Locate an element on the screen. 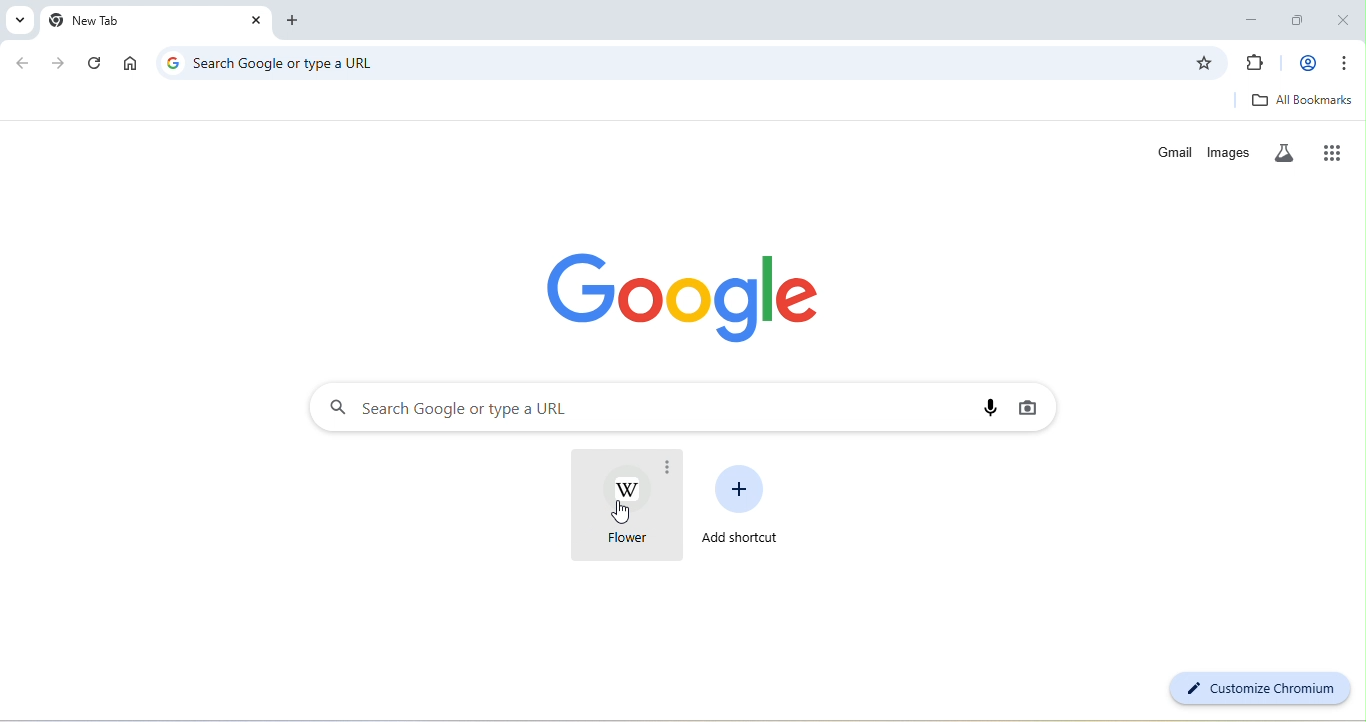 The width and height of the screenshot is (1366, 722). search tab is located at coordinates (17, 19).